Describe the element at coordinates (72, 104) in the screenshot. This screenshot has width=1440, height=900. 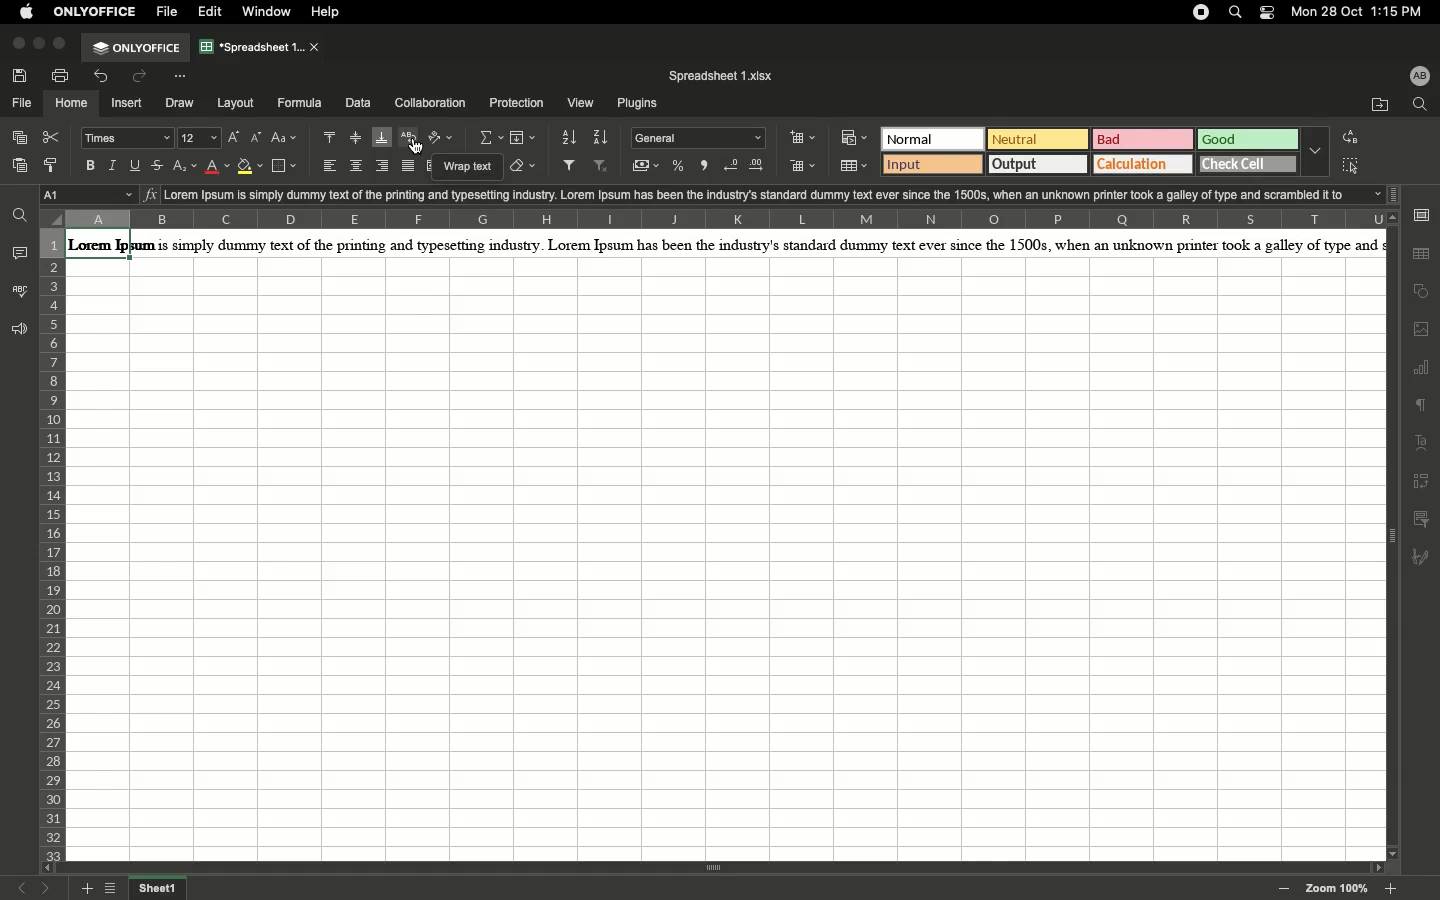
I see `Home` at that location.